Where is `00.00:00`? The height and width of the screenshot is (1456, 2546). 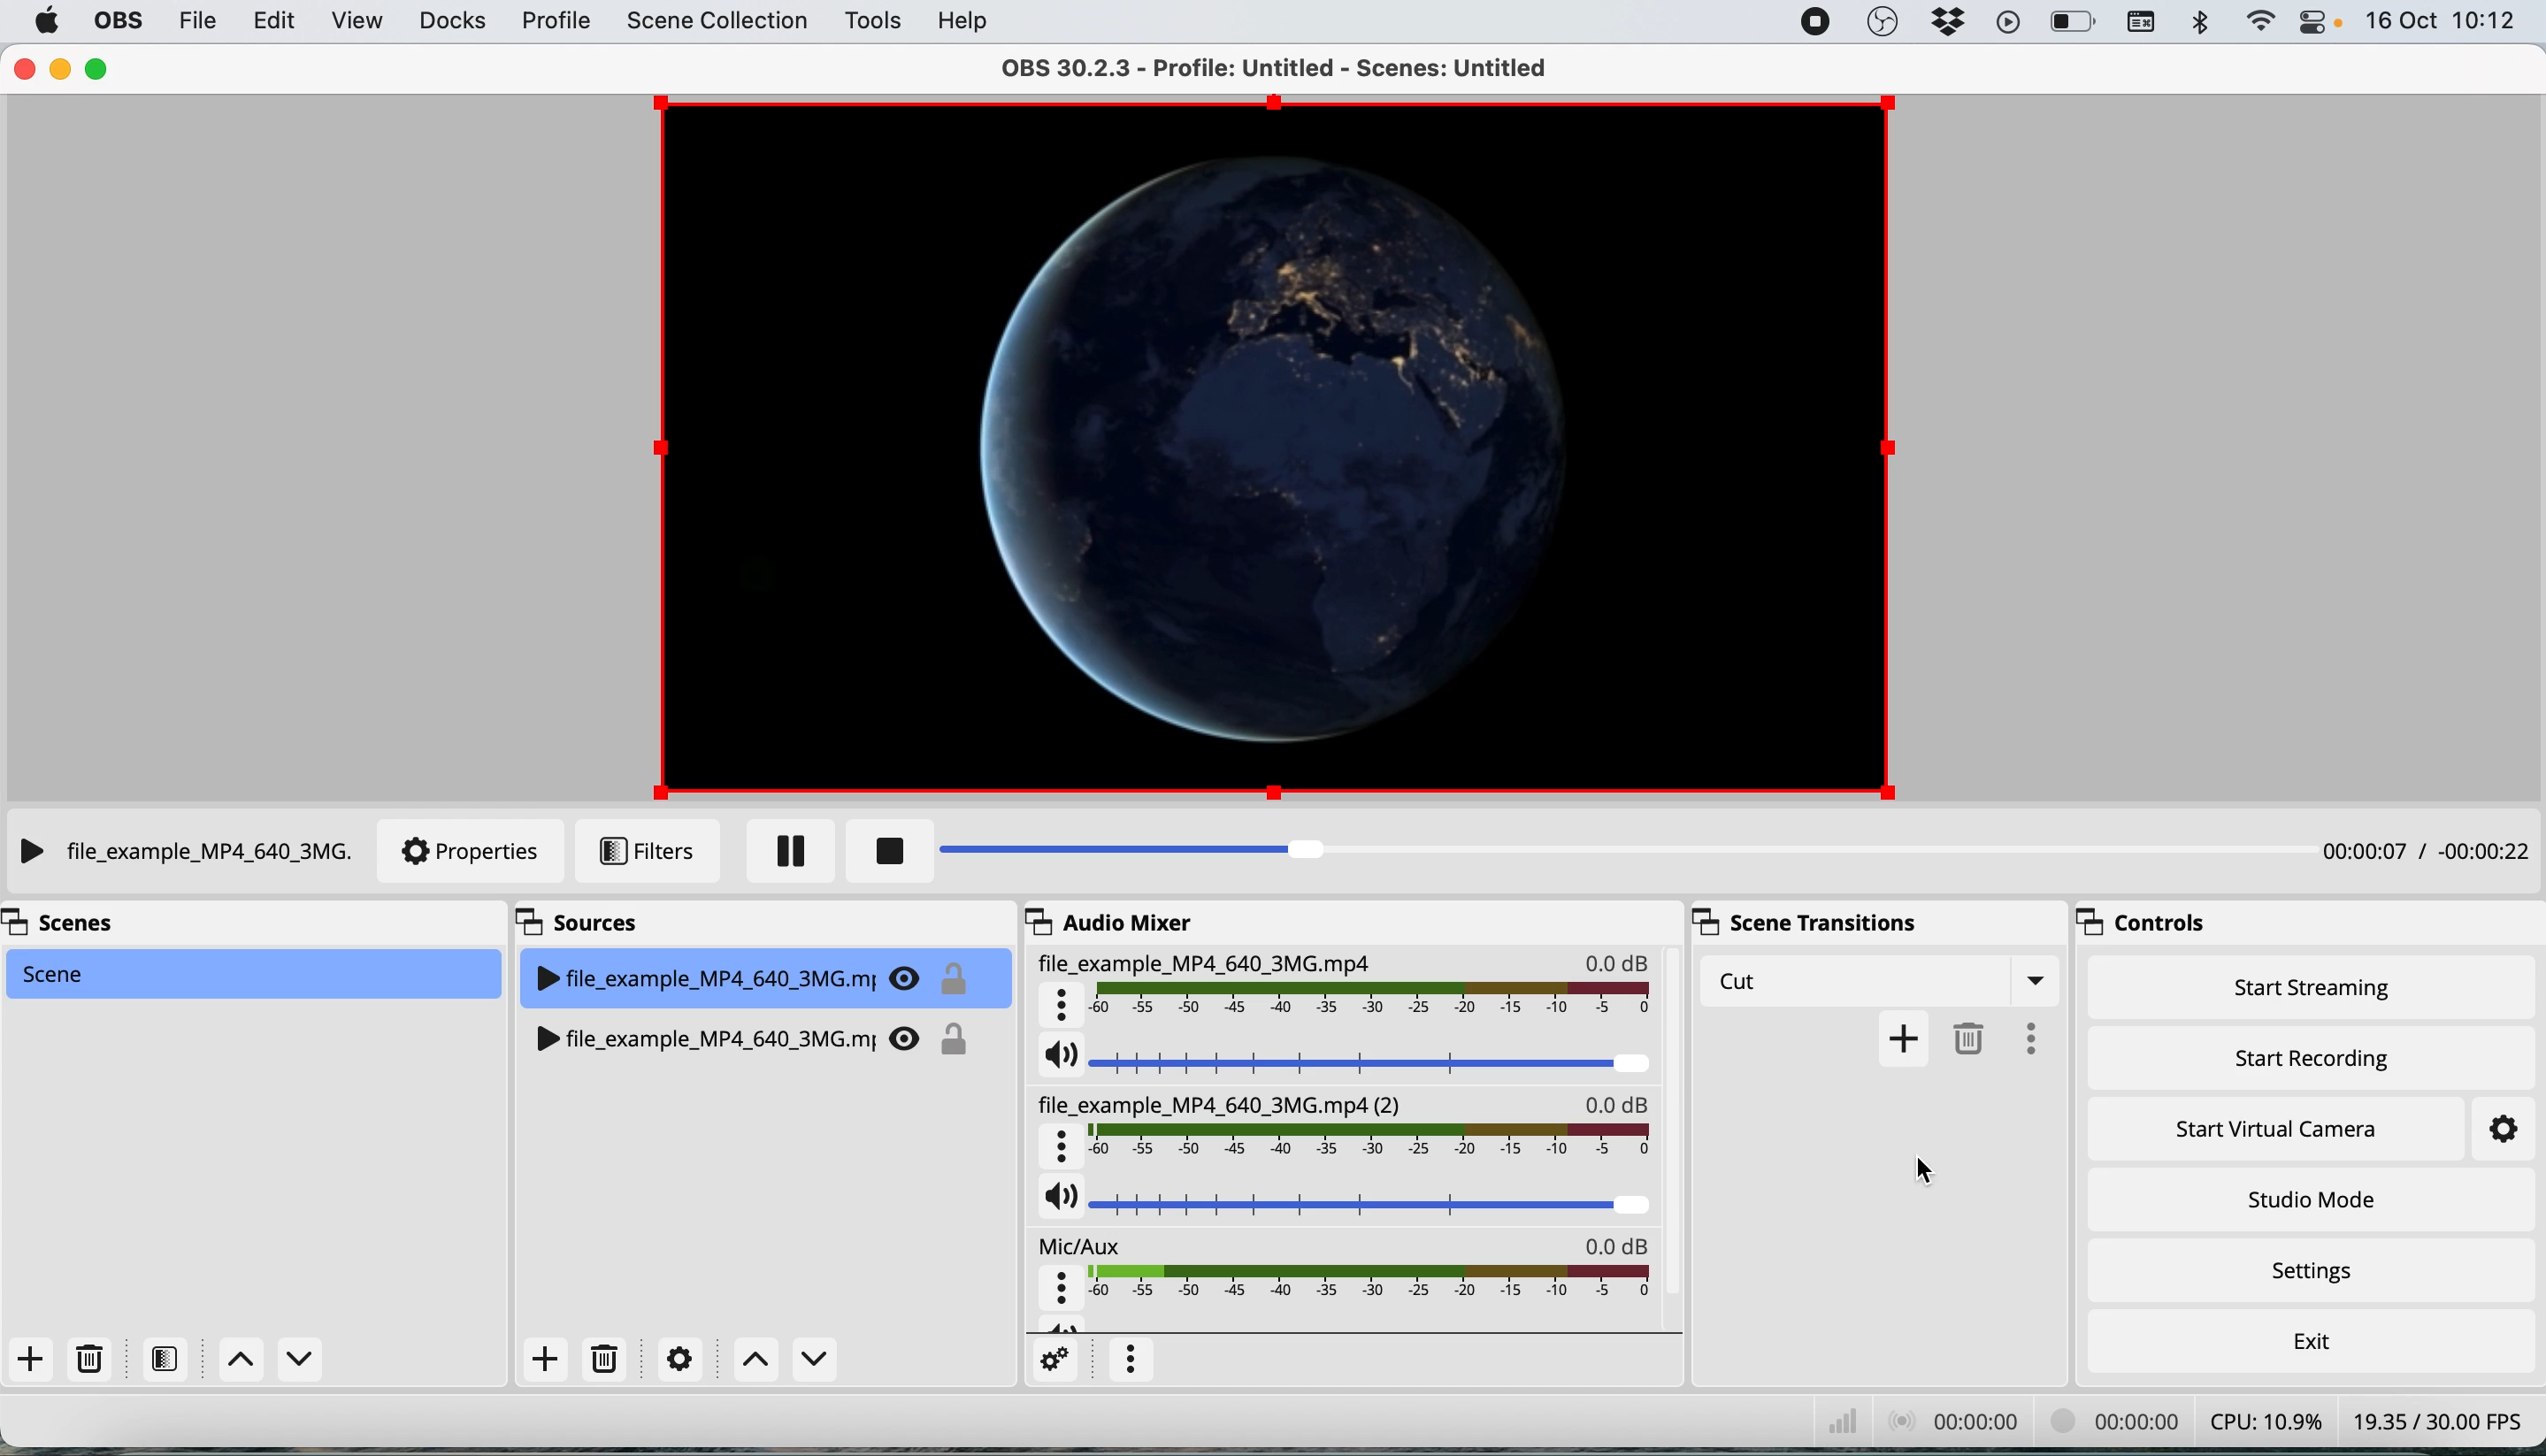
00.00:00 is located at coordinates (2109, 1421).